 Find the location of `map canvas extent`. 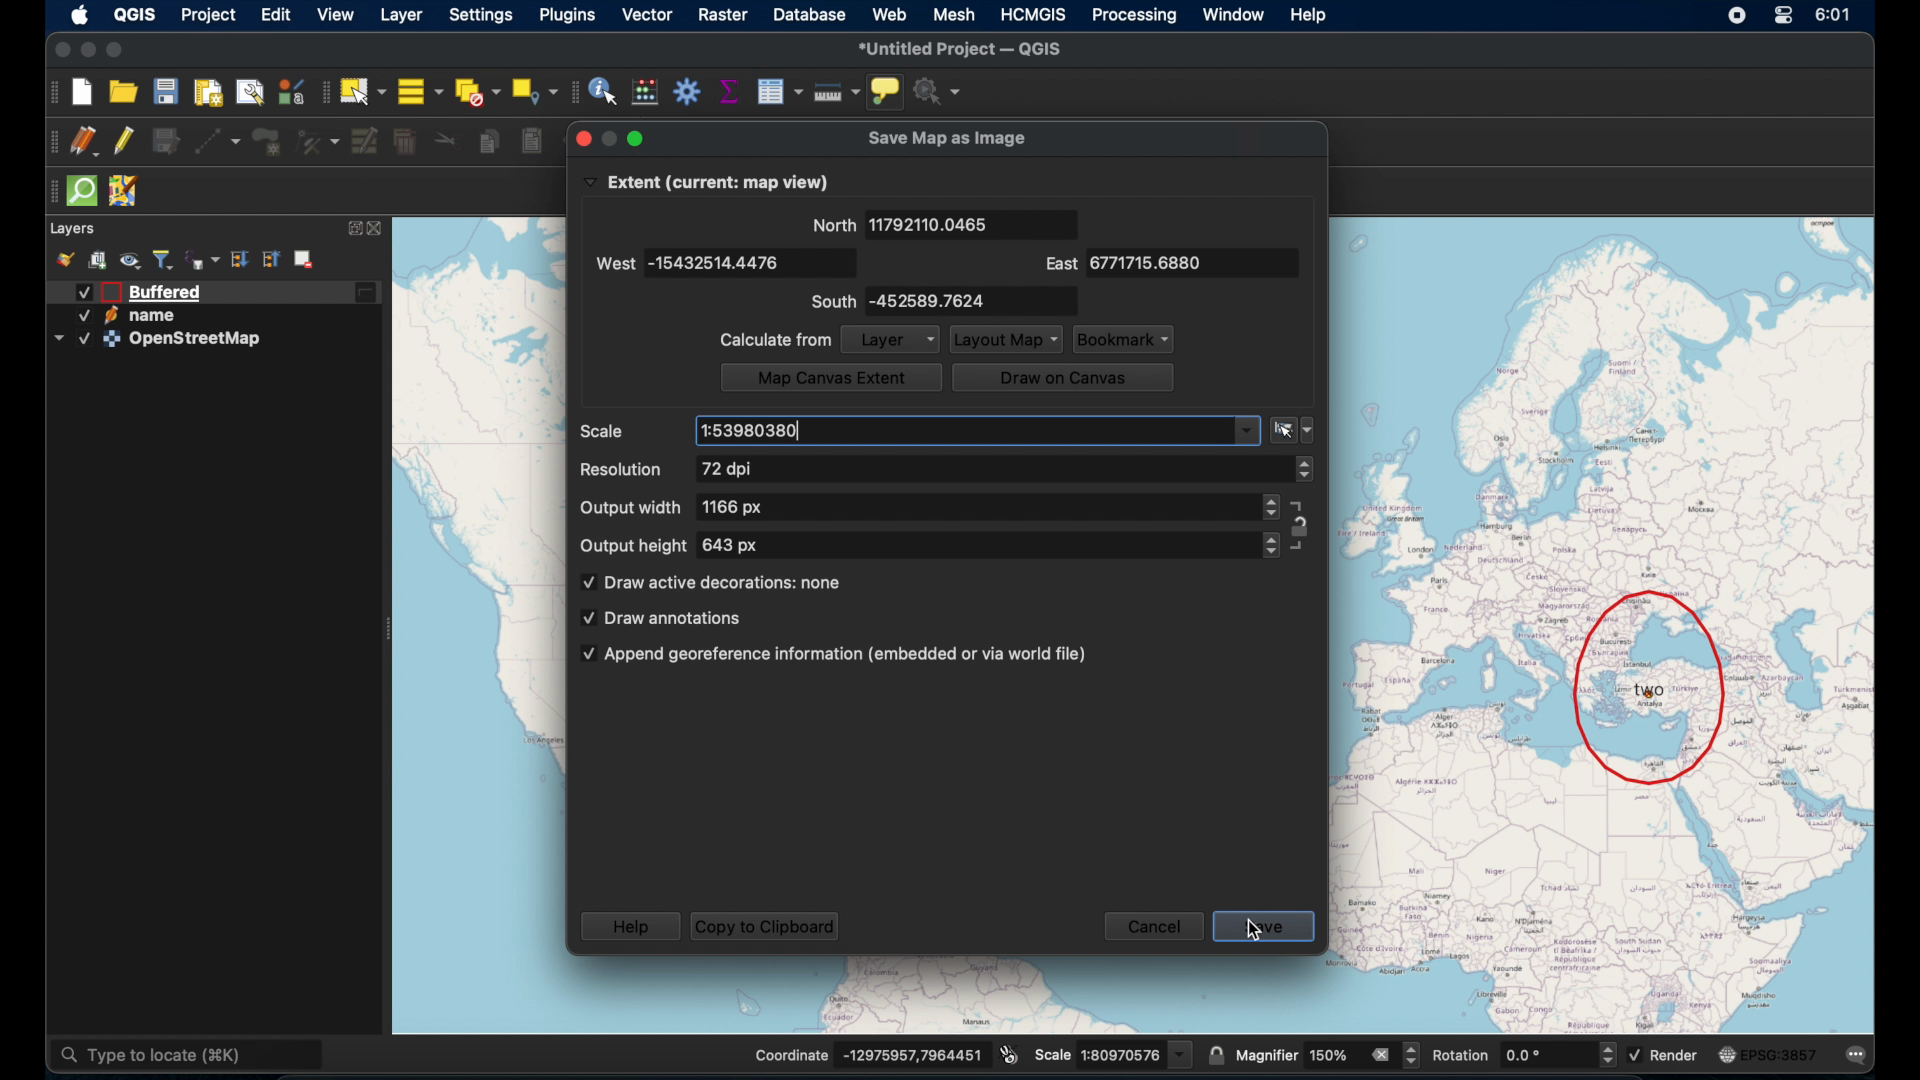

map canvas extent is located at coordinates (829, 377).